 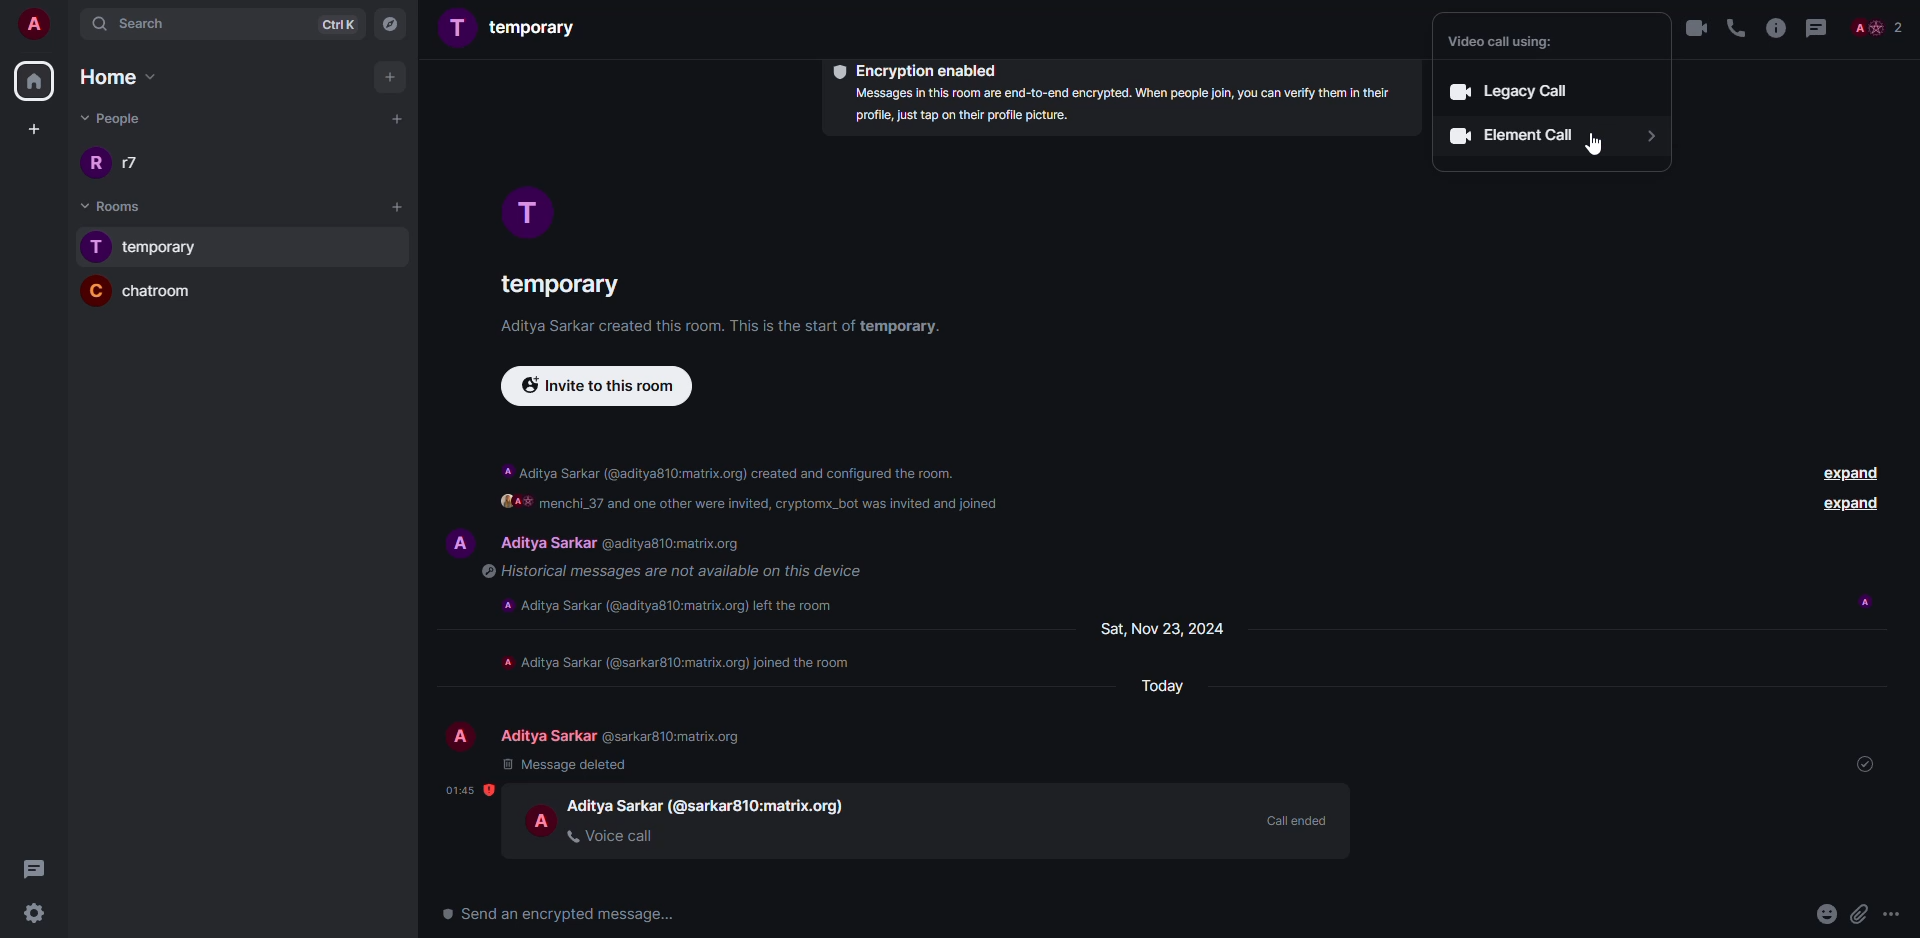 I want to click on voice call, so click(x=617, y=836).